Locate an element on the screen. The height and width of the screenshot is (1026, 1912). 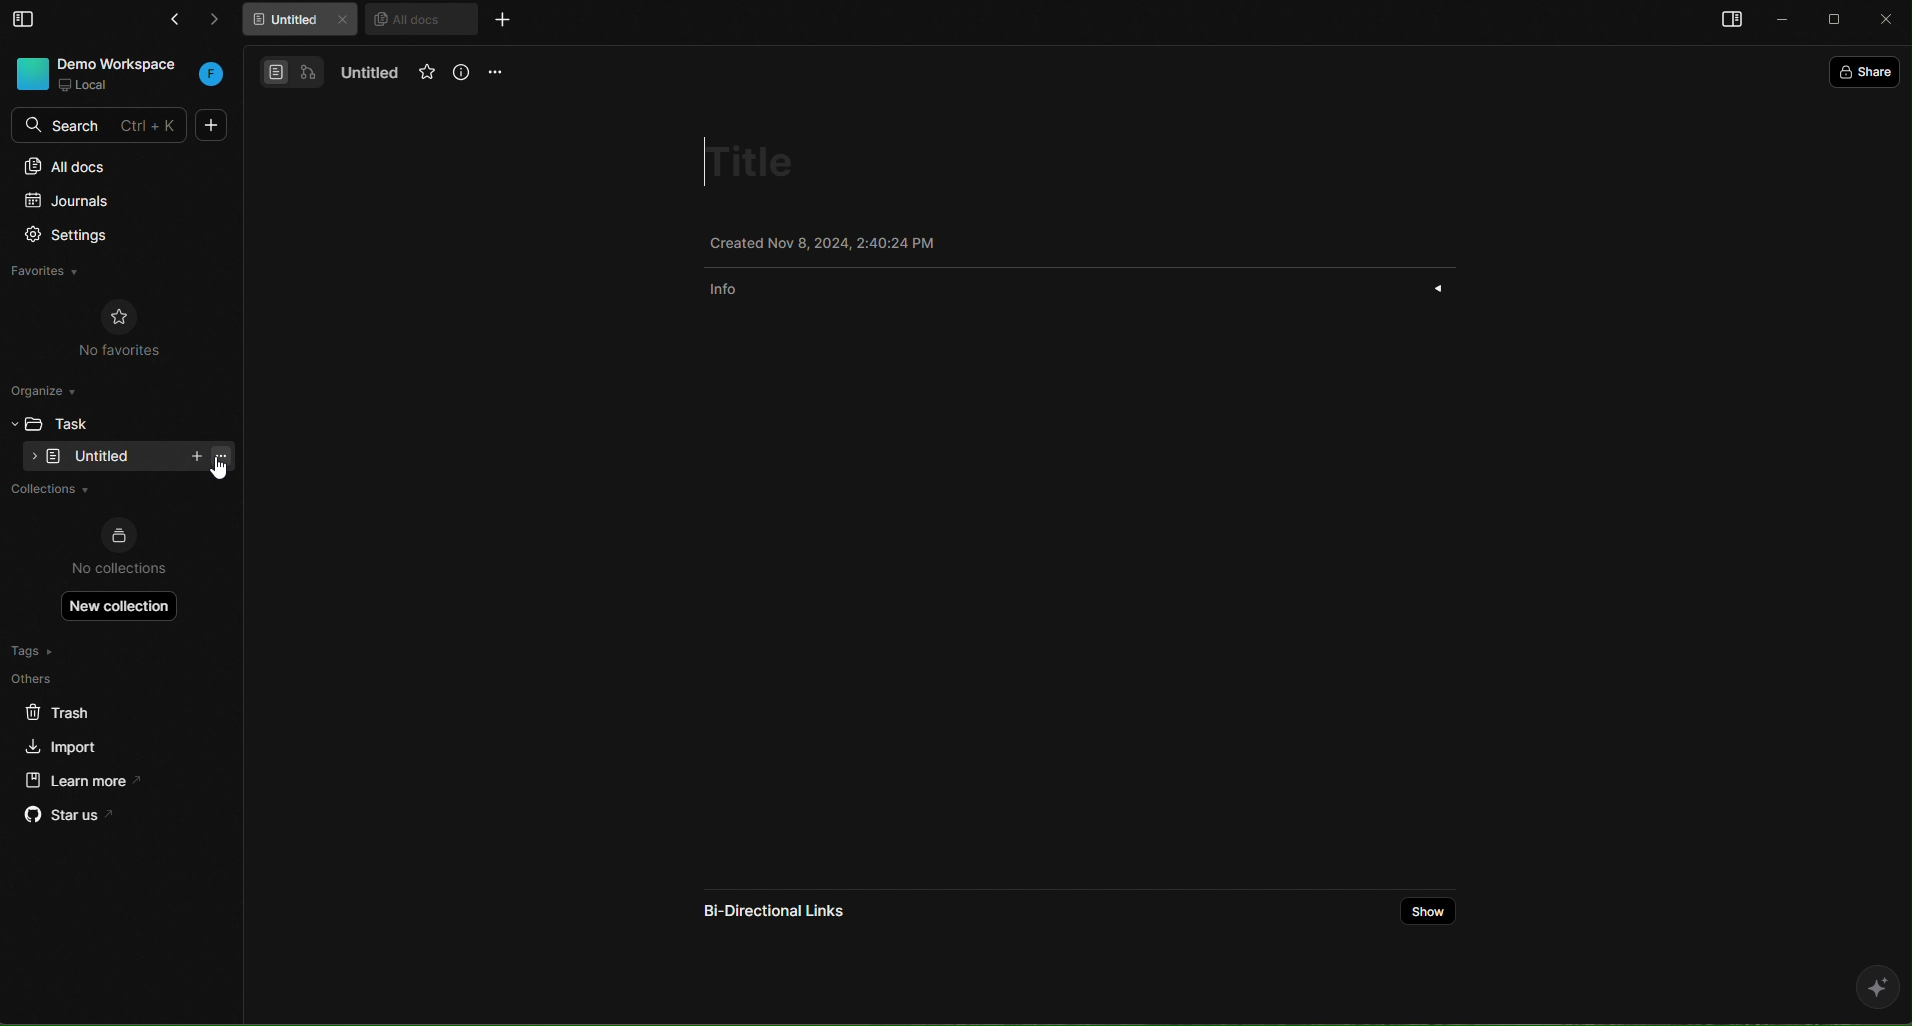
tags is located at coordinates (73, 651).